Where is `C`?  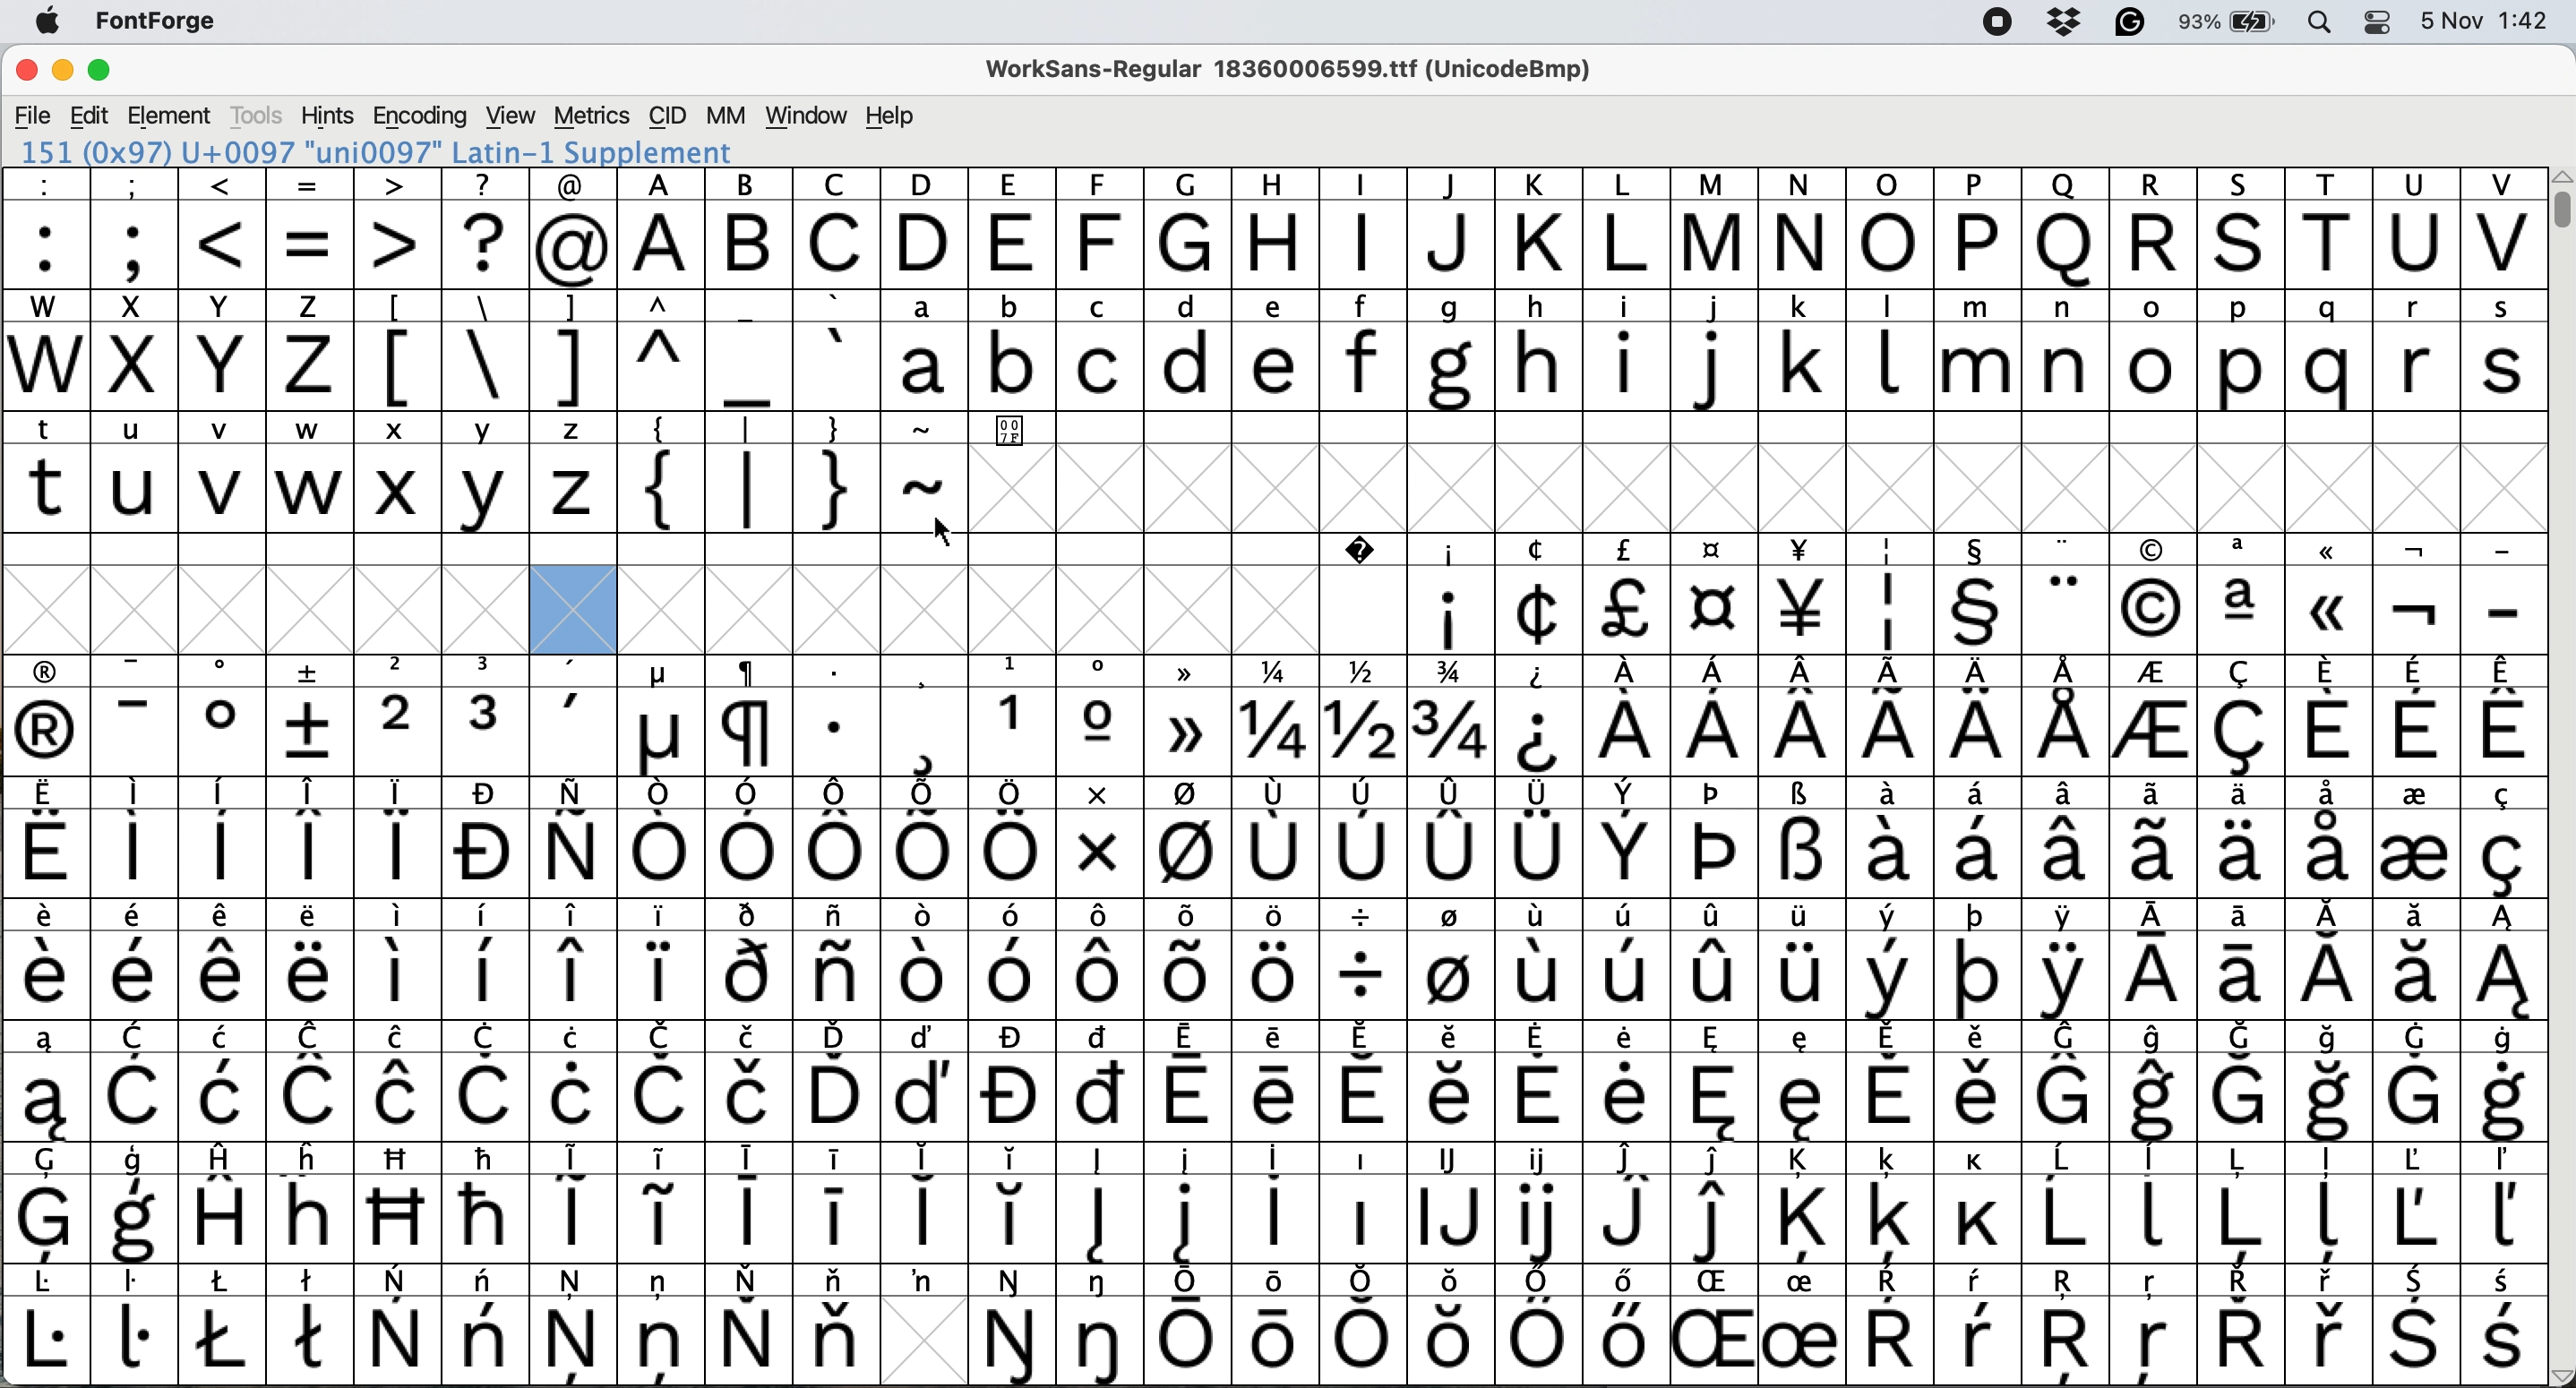
C is located at coordinates (836, 228).